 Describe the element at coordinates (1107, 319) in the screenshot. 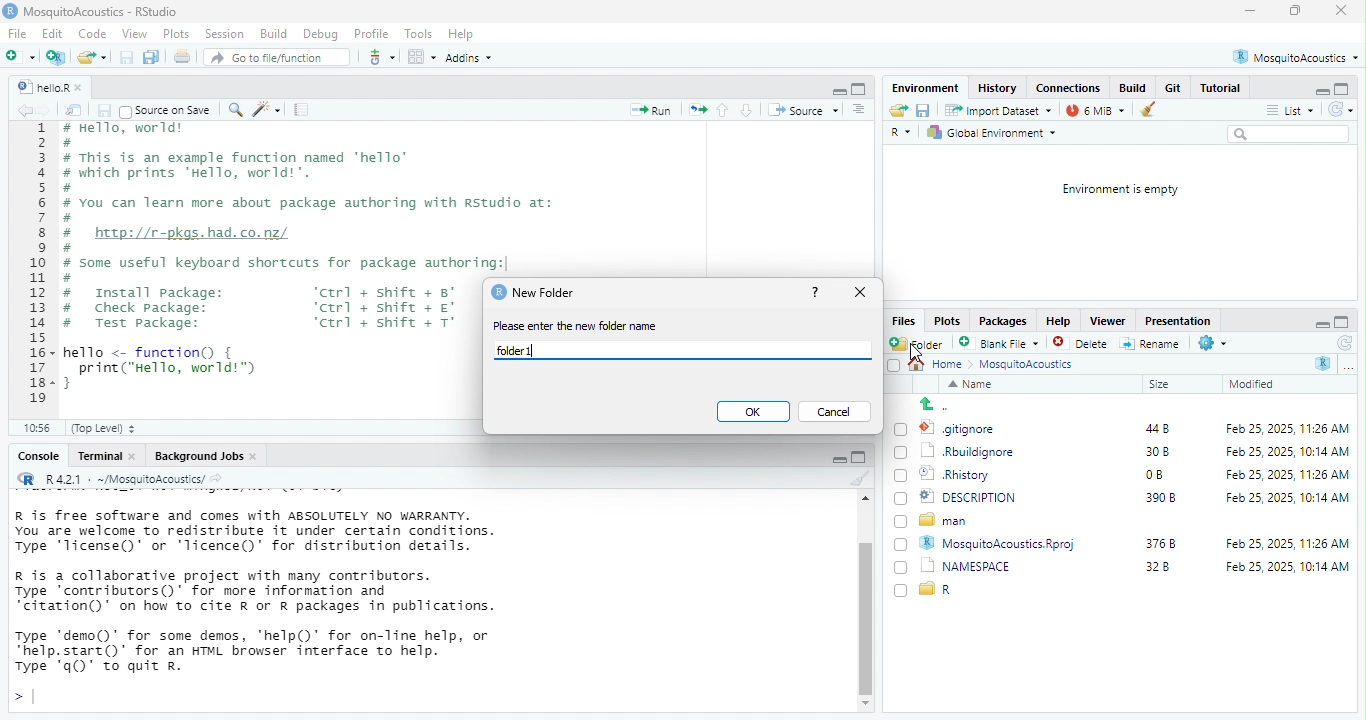

I see `Viewer` at that location.